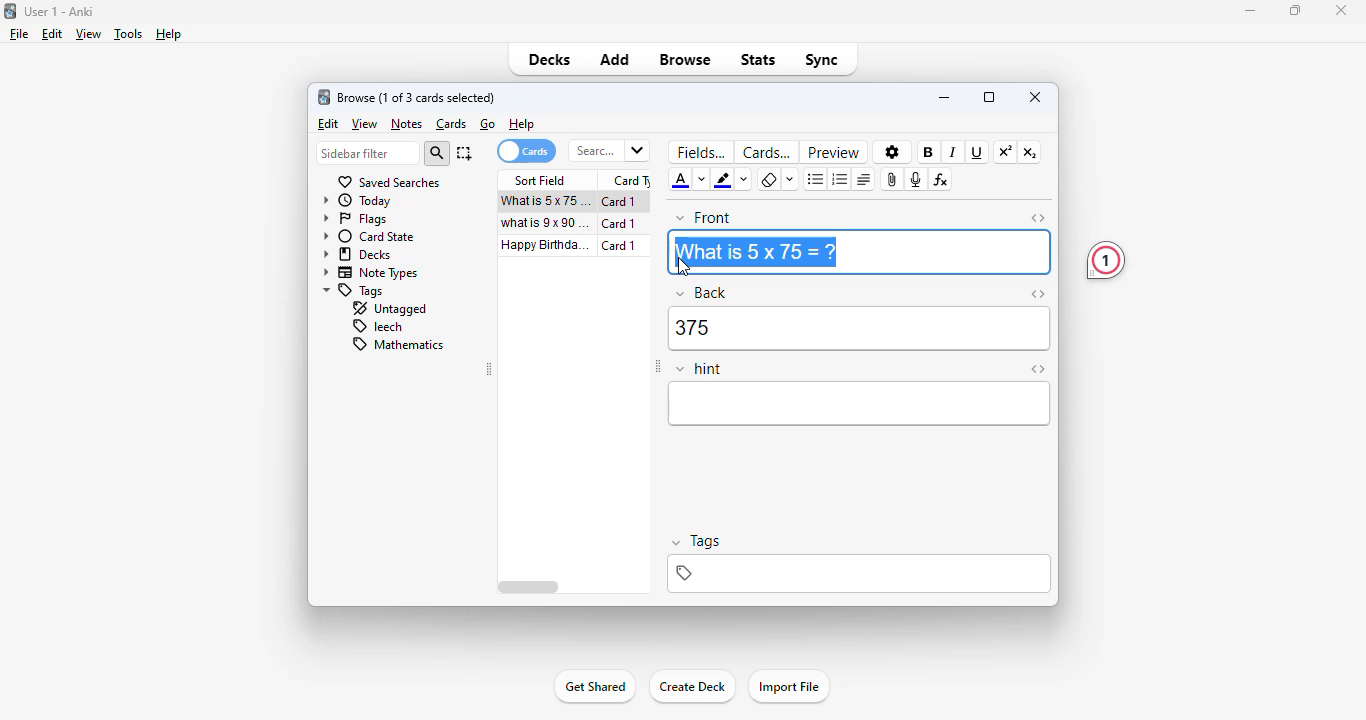  Describe the element at coordinates (390, 182) in the screenshot. I see `saved searches` at that location.